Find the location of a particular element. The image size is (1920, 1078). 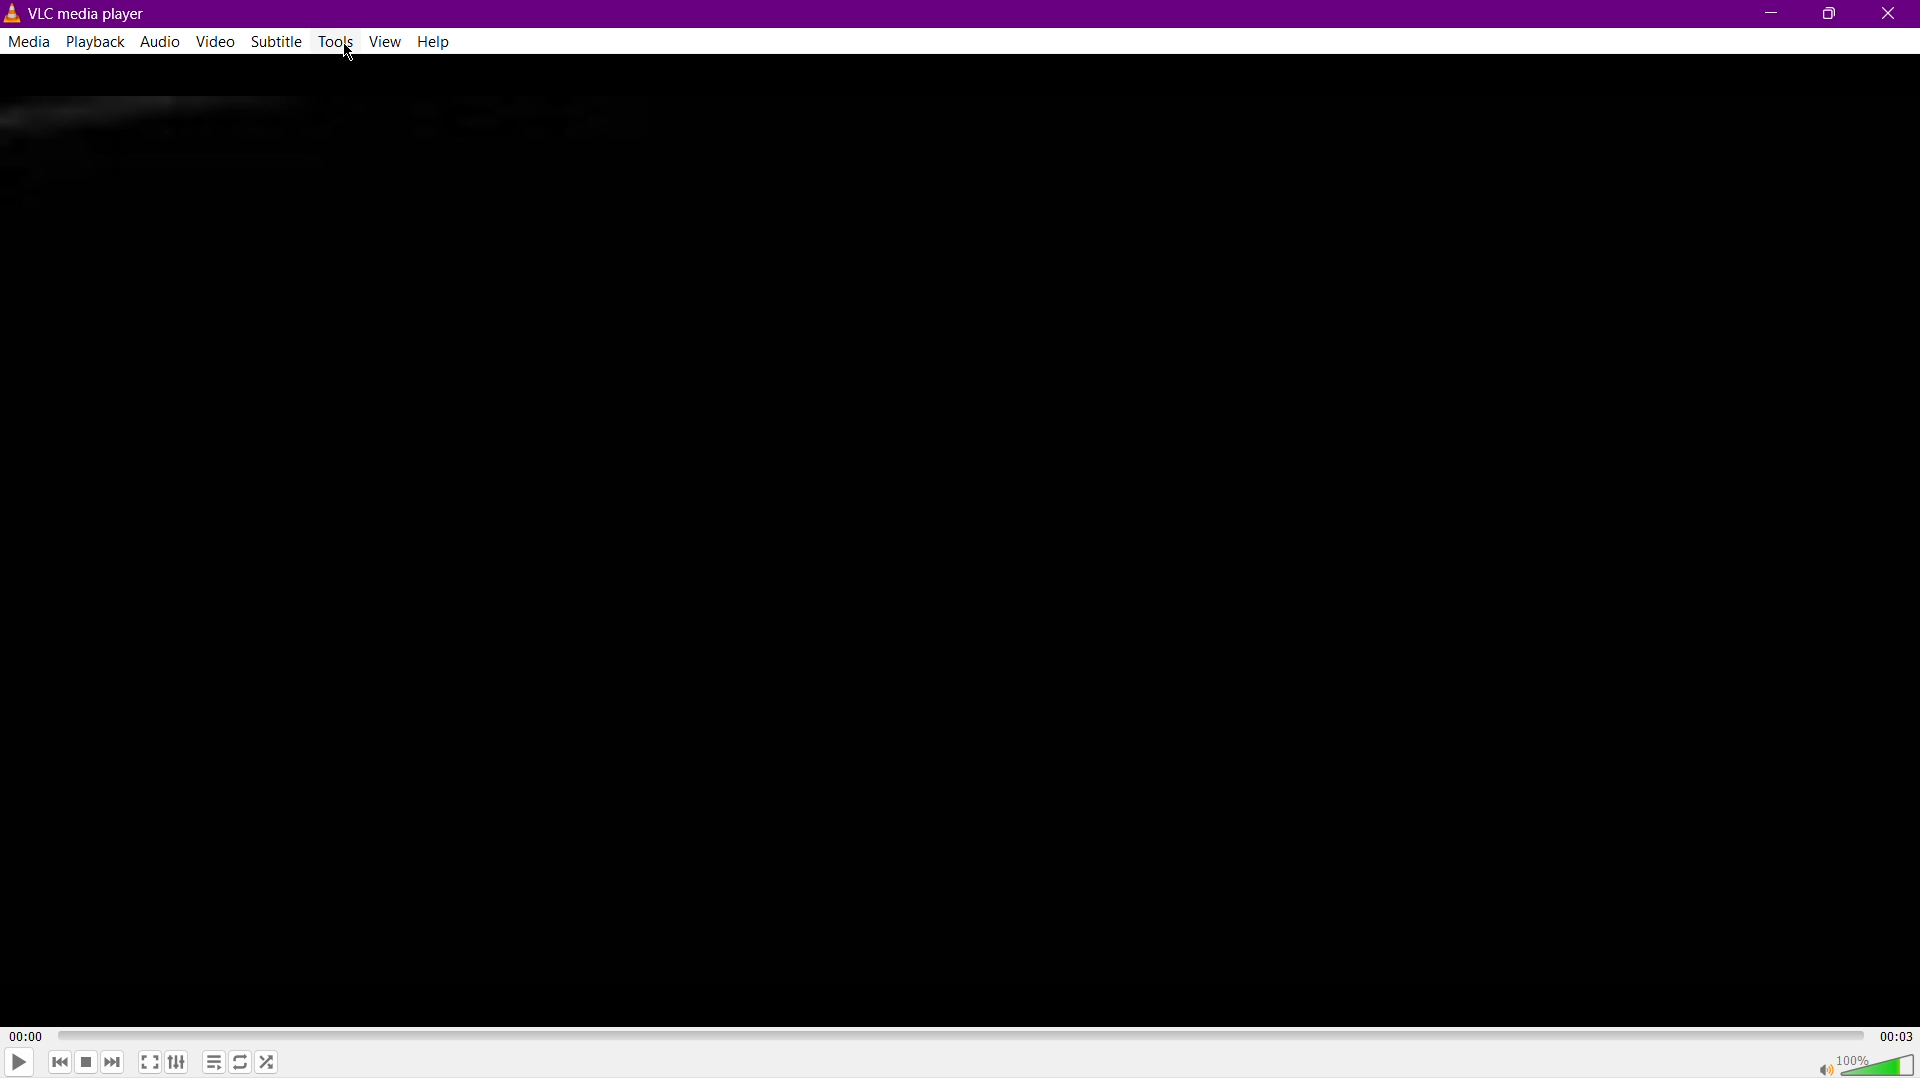

Help is located at coordinates (440, 42).